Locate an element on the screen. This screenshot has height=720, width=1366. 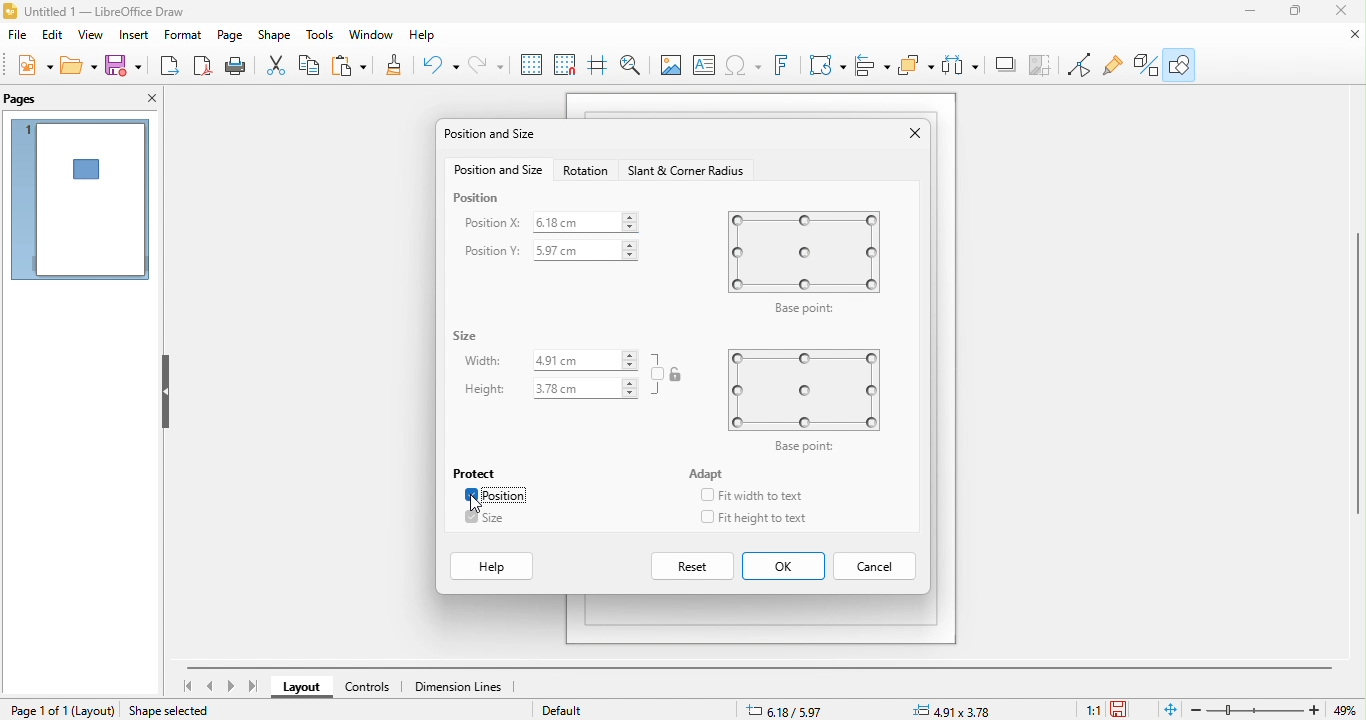
1:1 is located at coordinates (1089, 710).